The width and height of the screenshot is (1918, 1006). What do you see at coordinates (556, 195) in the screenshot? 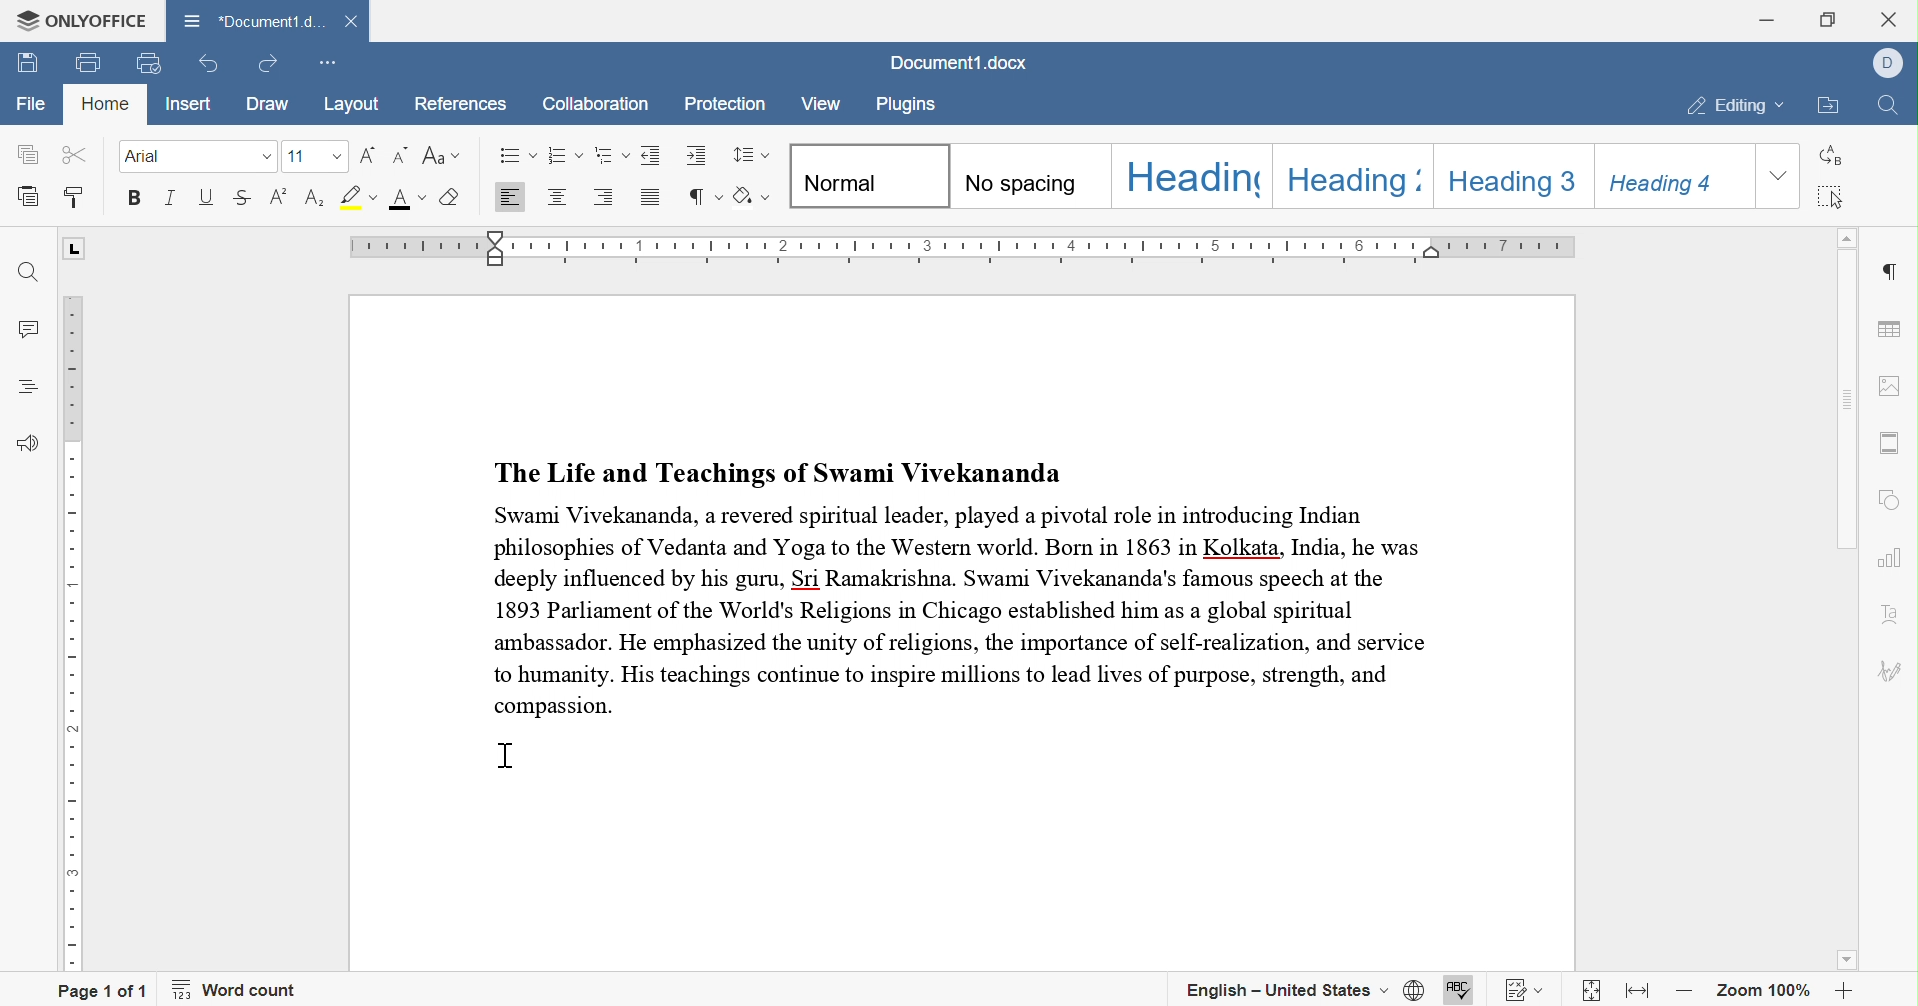
I see `align center` at bounding box center [556, 195].